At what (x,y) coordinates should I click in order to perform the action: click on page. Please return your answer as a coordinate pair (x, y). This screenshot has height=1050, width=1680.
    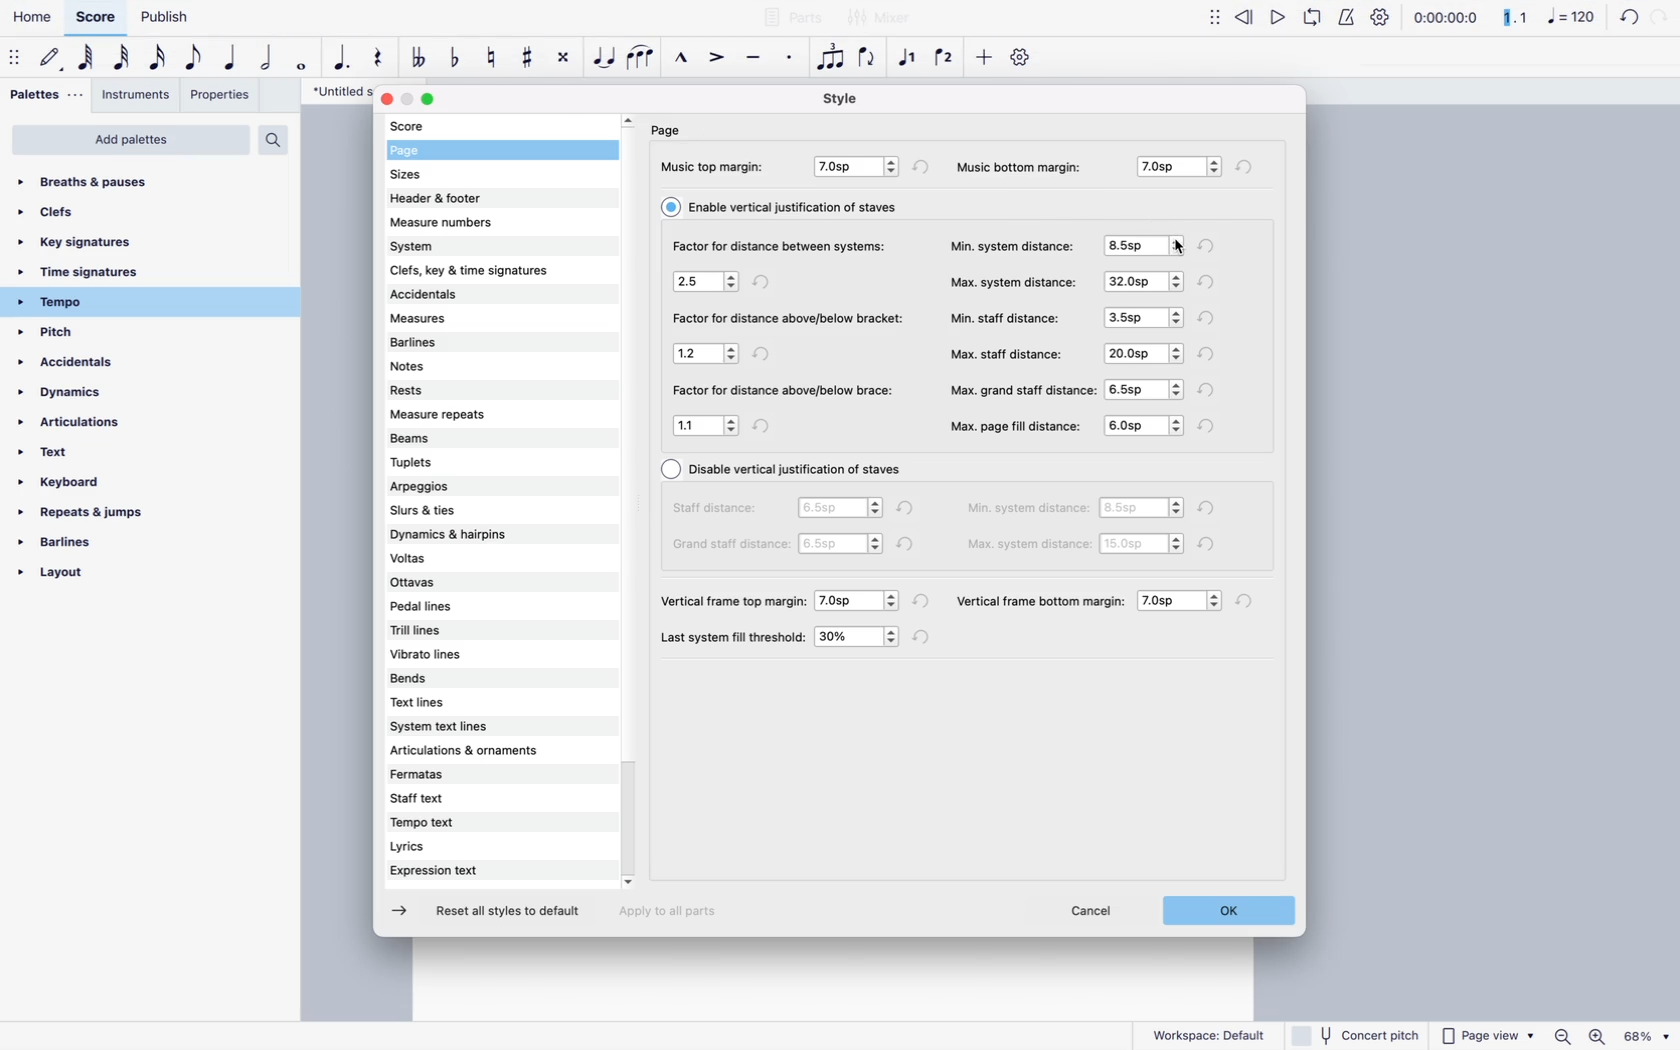
    Looking at the image, I should click on (432, 152).